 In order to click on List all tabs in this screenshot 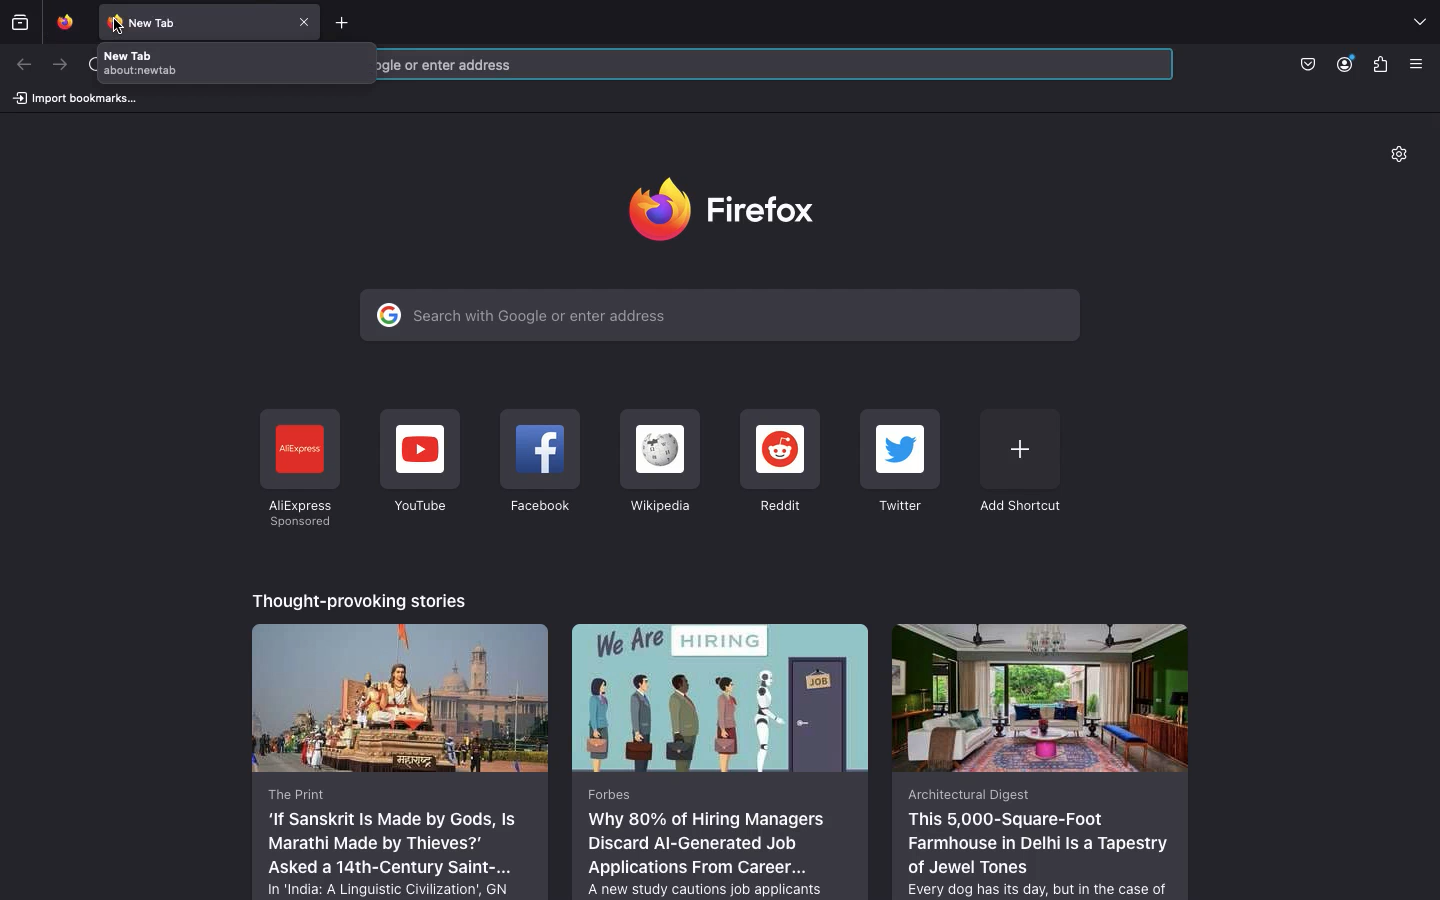, I will do `click(1419, 23)`.